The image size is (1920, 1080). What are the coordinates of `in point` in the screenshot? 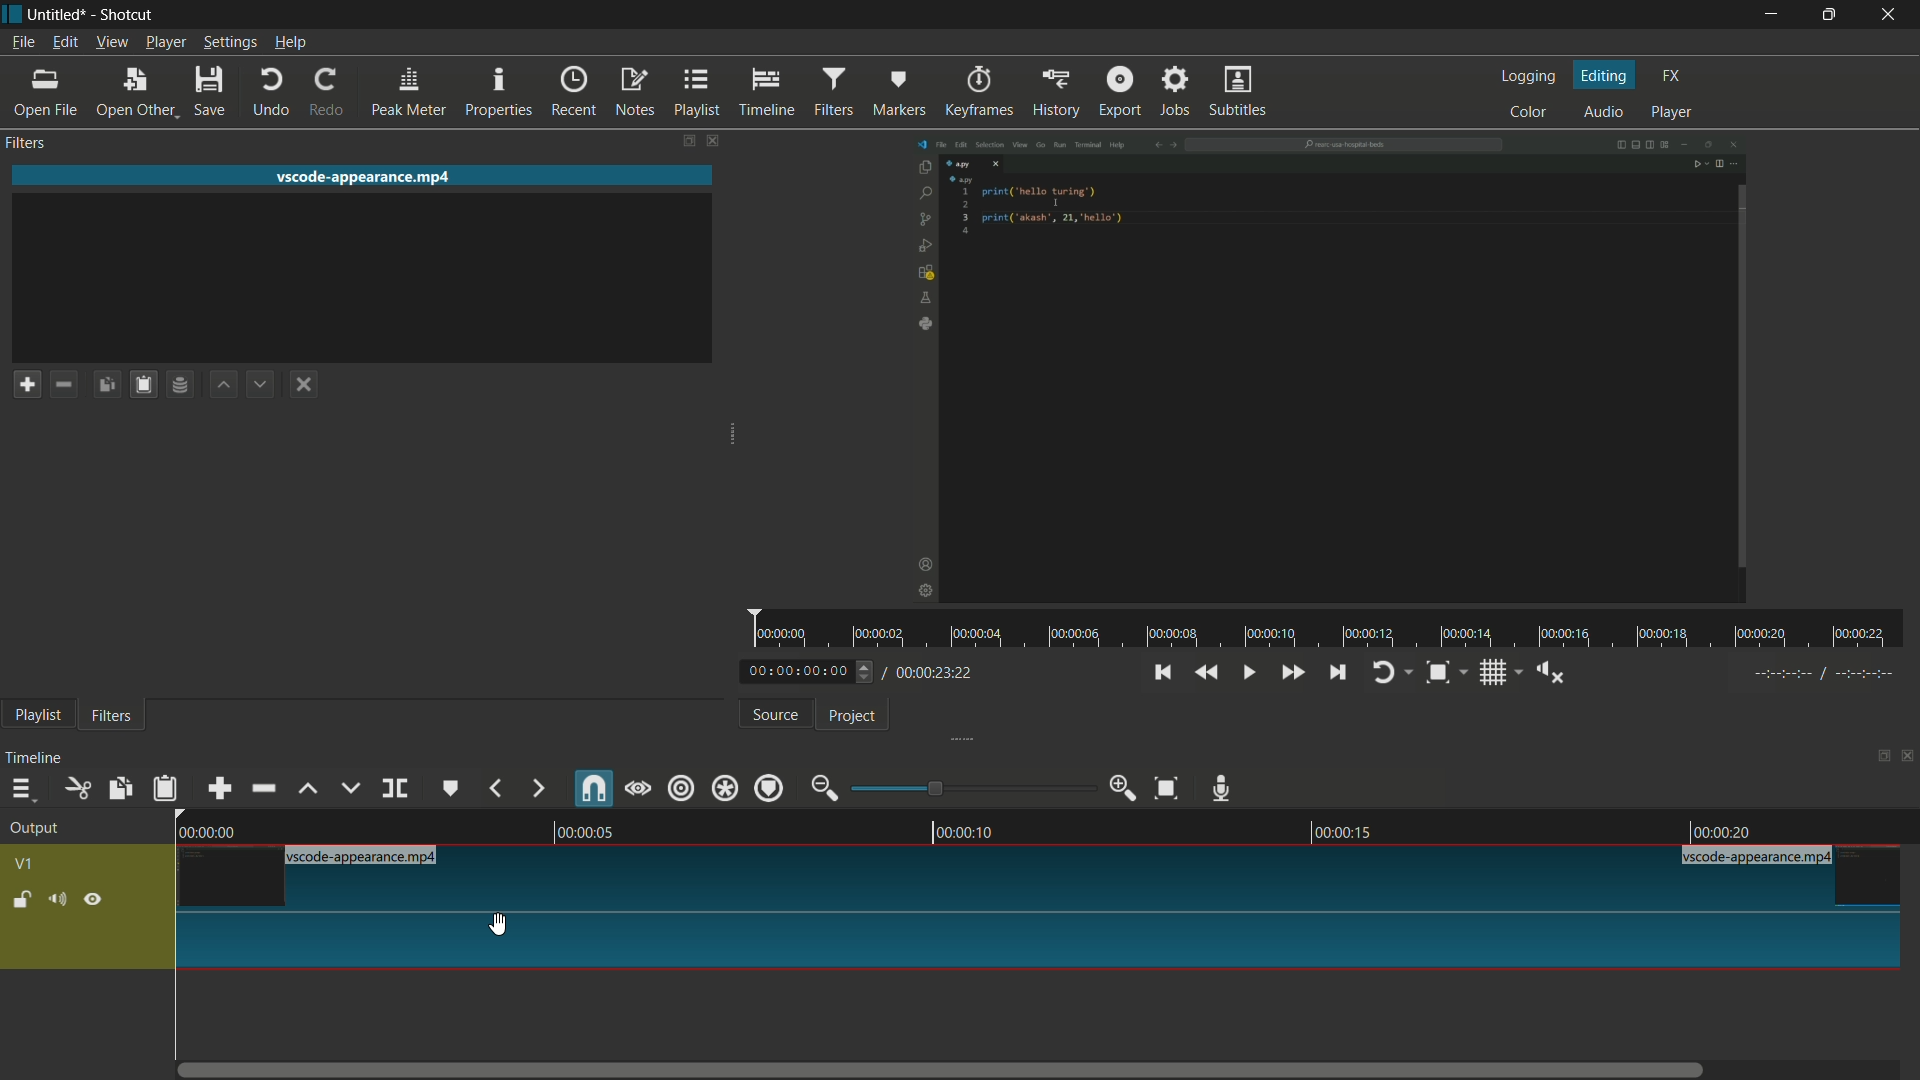 It's located at (1826, 673).